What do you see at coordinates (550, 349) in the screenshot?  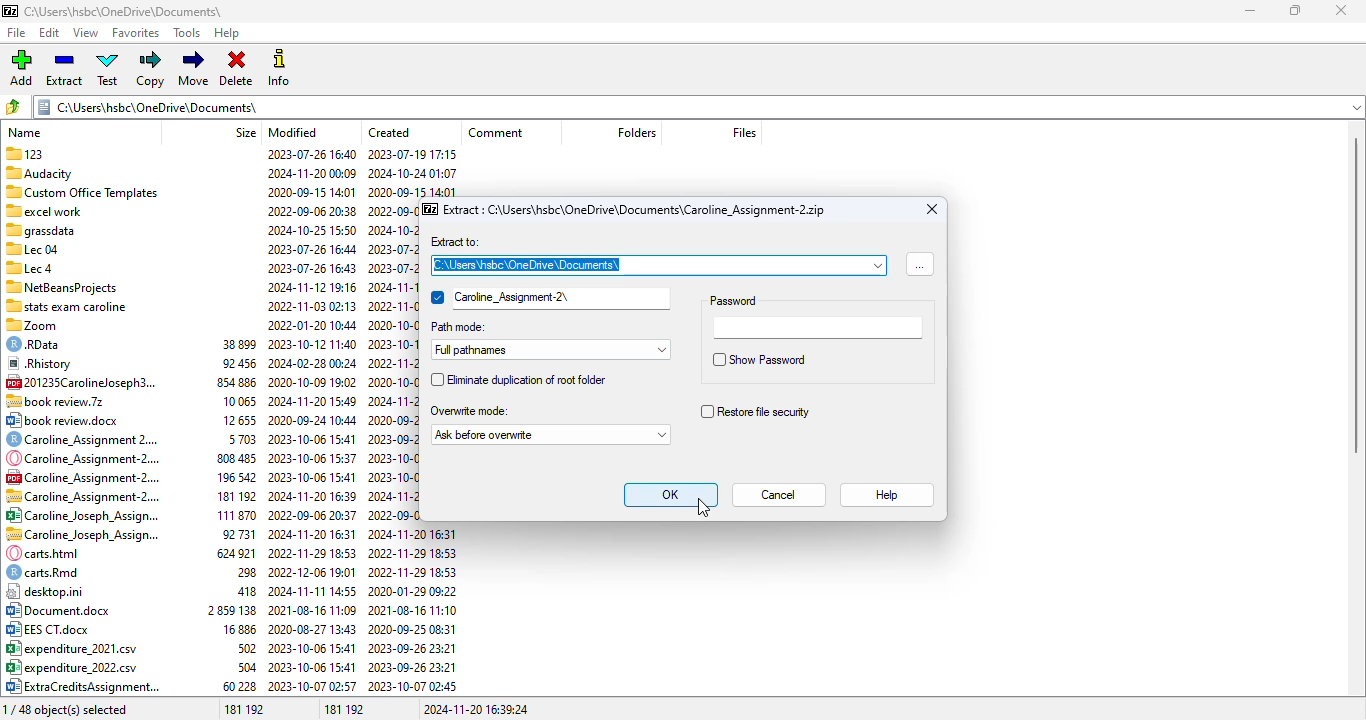 I see `full pathnames` at bounding box center [550, 349].